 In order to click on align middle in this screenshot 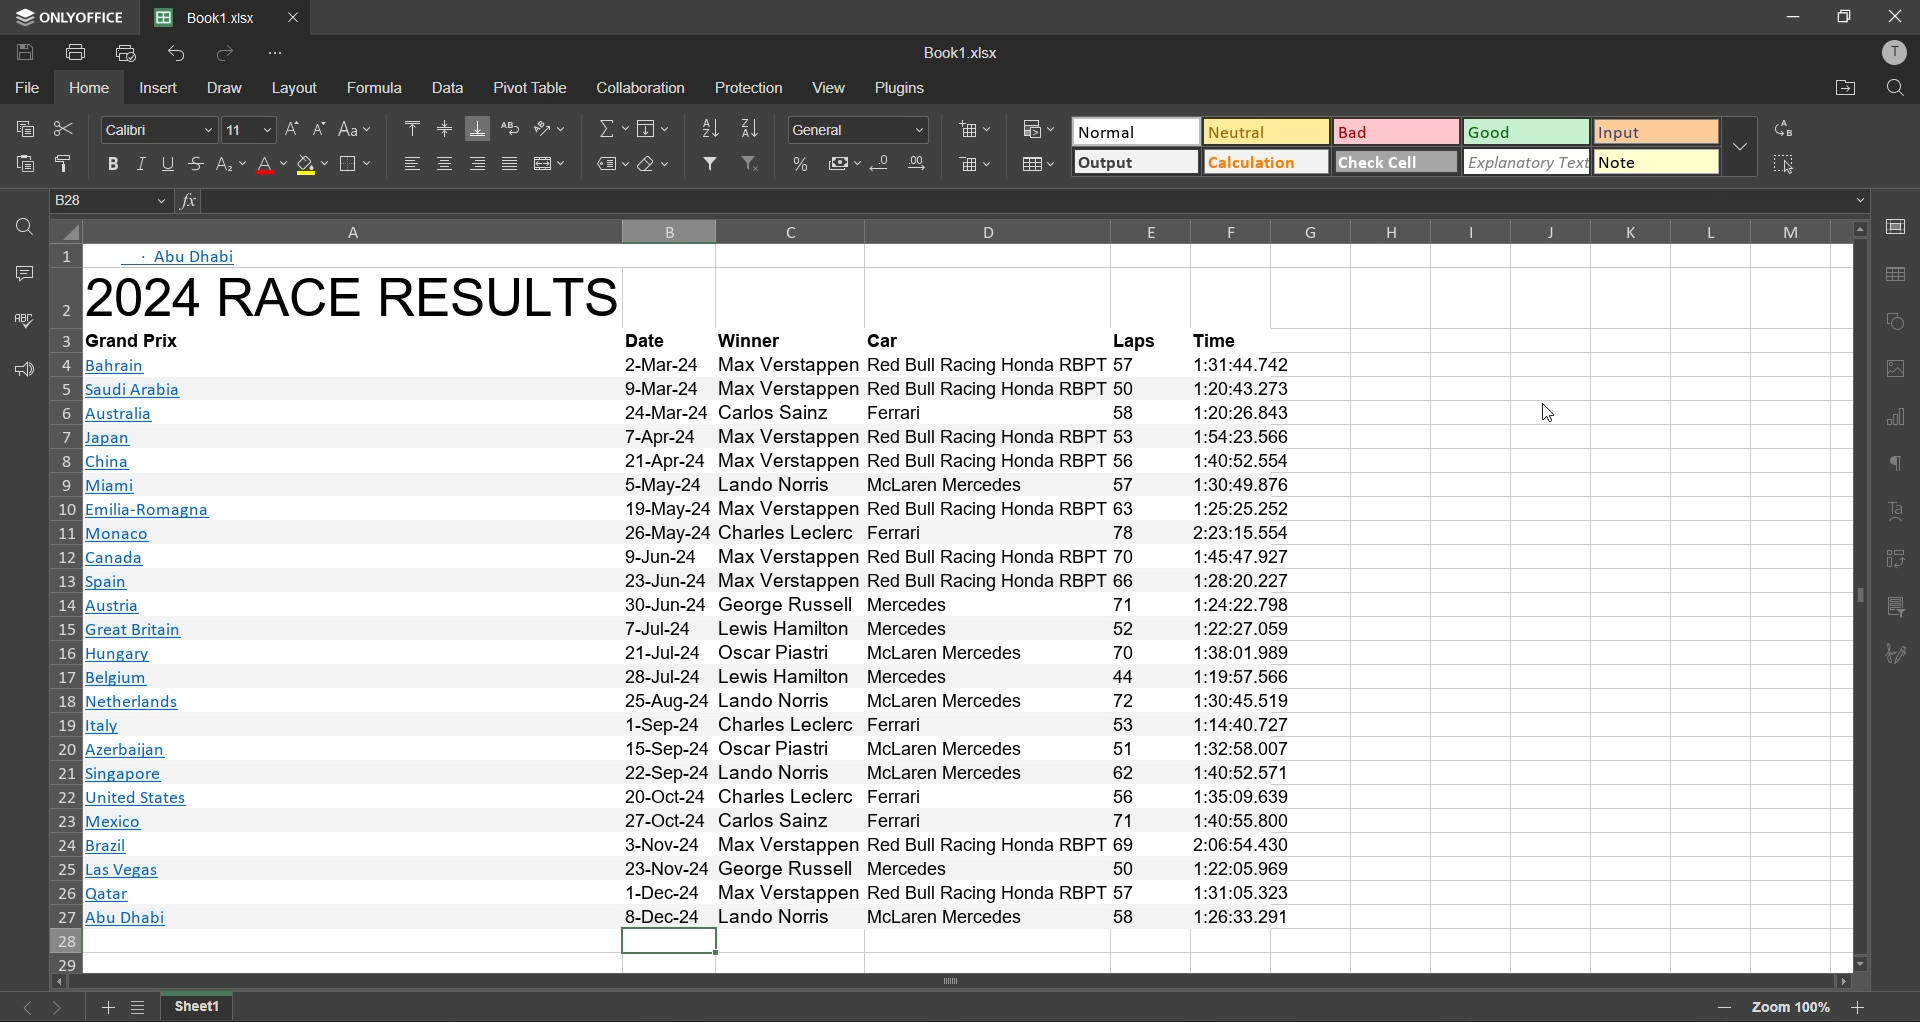, I will do `click(449, 129)`.